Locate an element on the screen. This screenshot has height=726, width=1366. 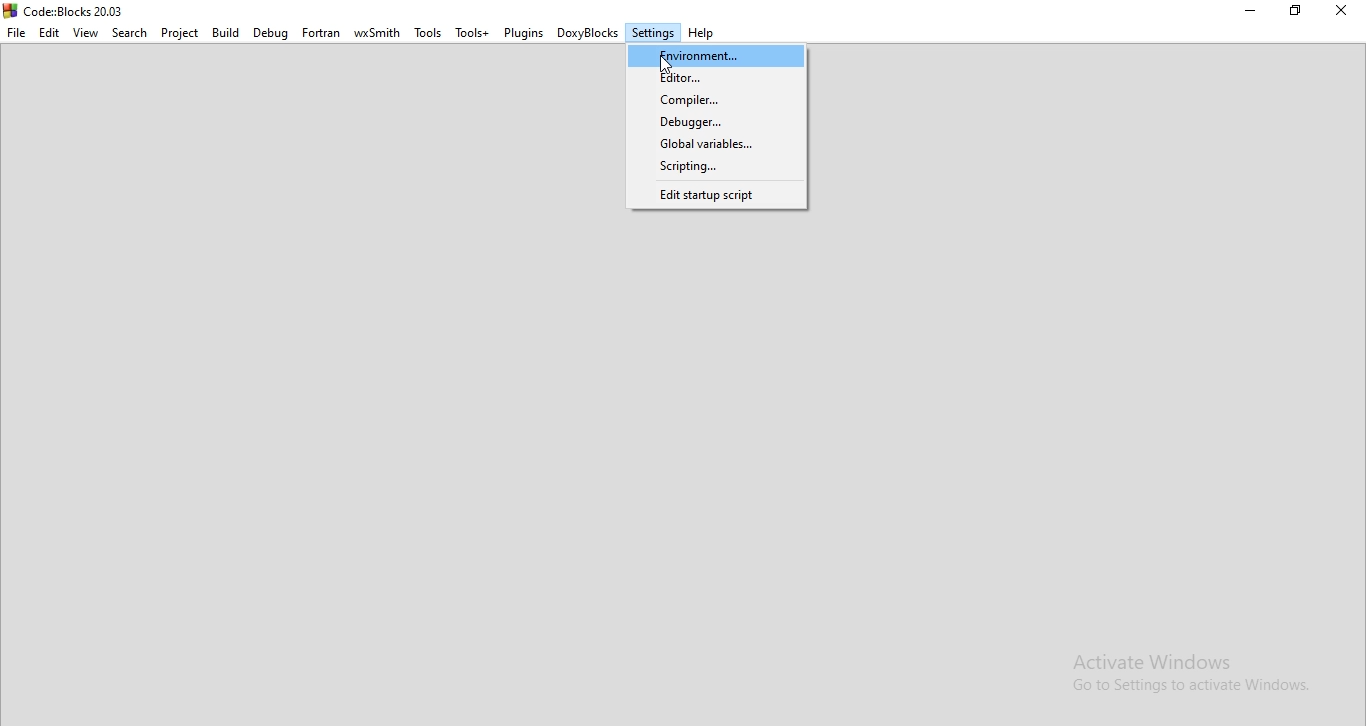
minimise is located at coordinates (1251, 12).